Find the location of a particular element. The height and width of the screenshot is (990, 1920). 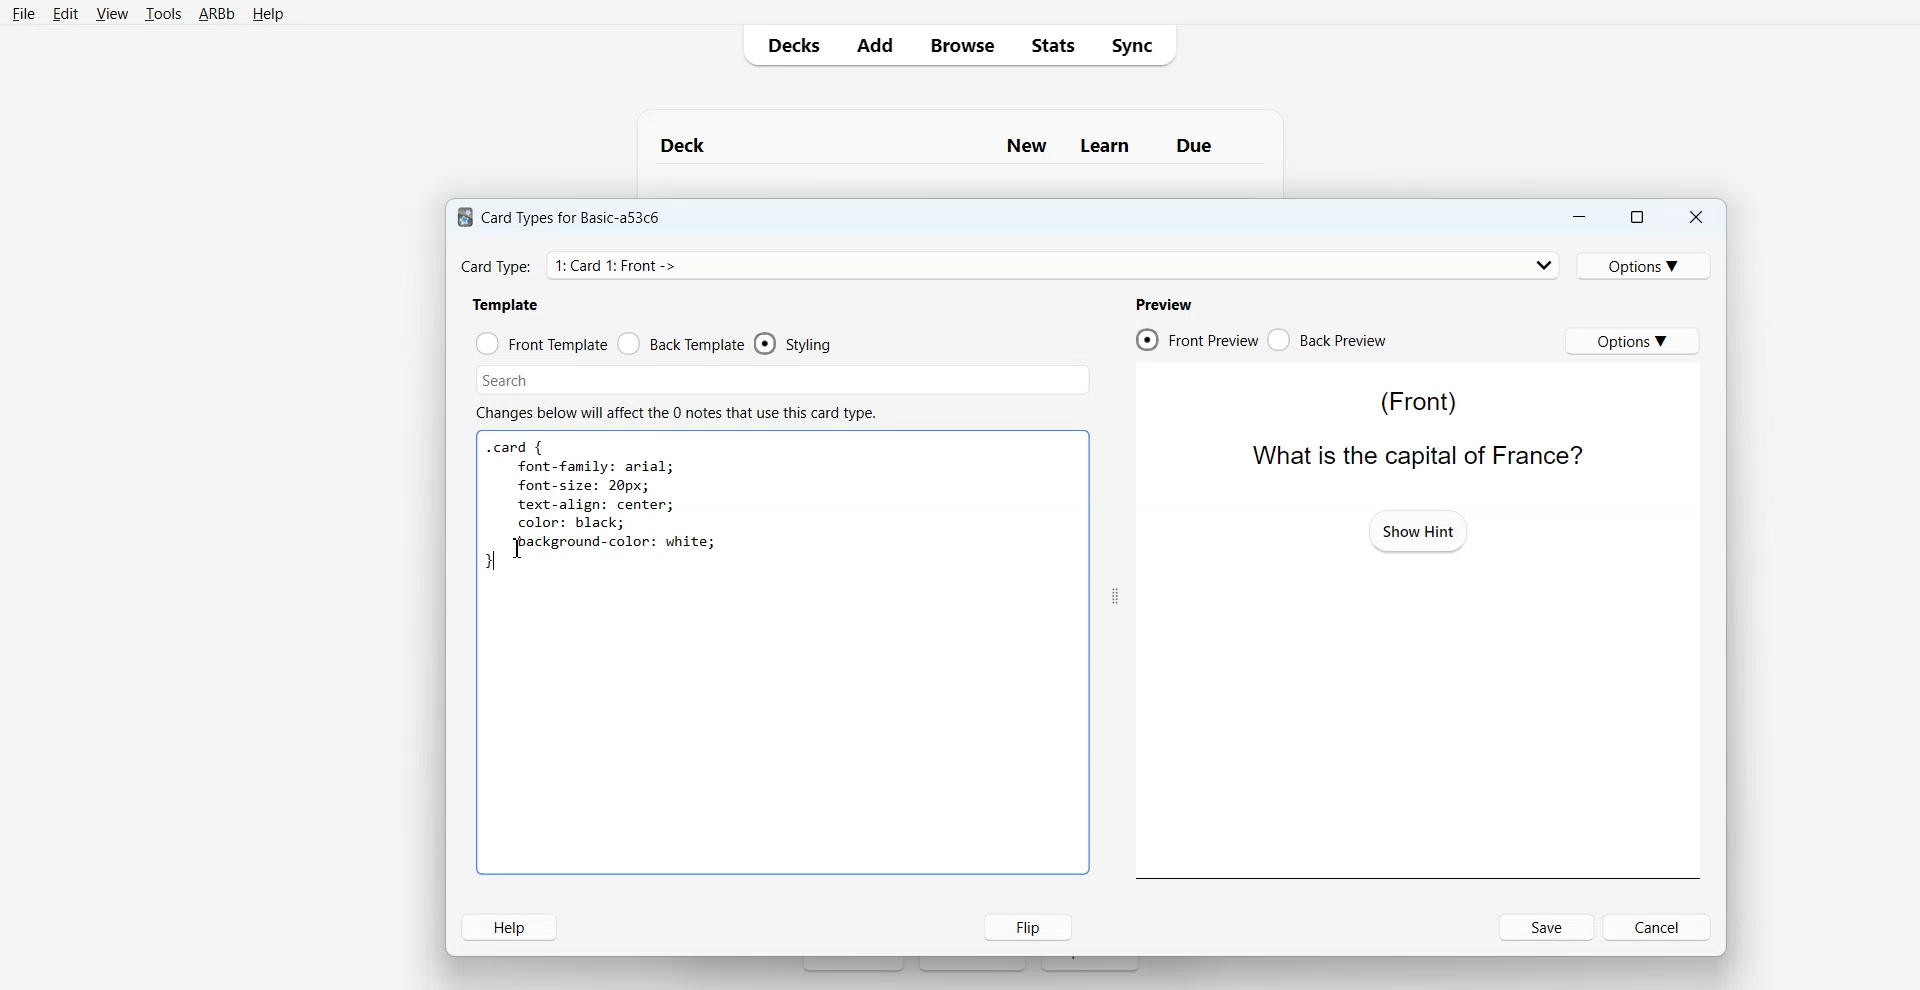

Show Hint is located at coordinates (1418, 530).